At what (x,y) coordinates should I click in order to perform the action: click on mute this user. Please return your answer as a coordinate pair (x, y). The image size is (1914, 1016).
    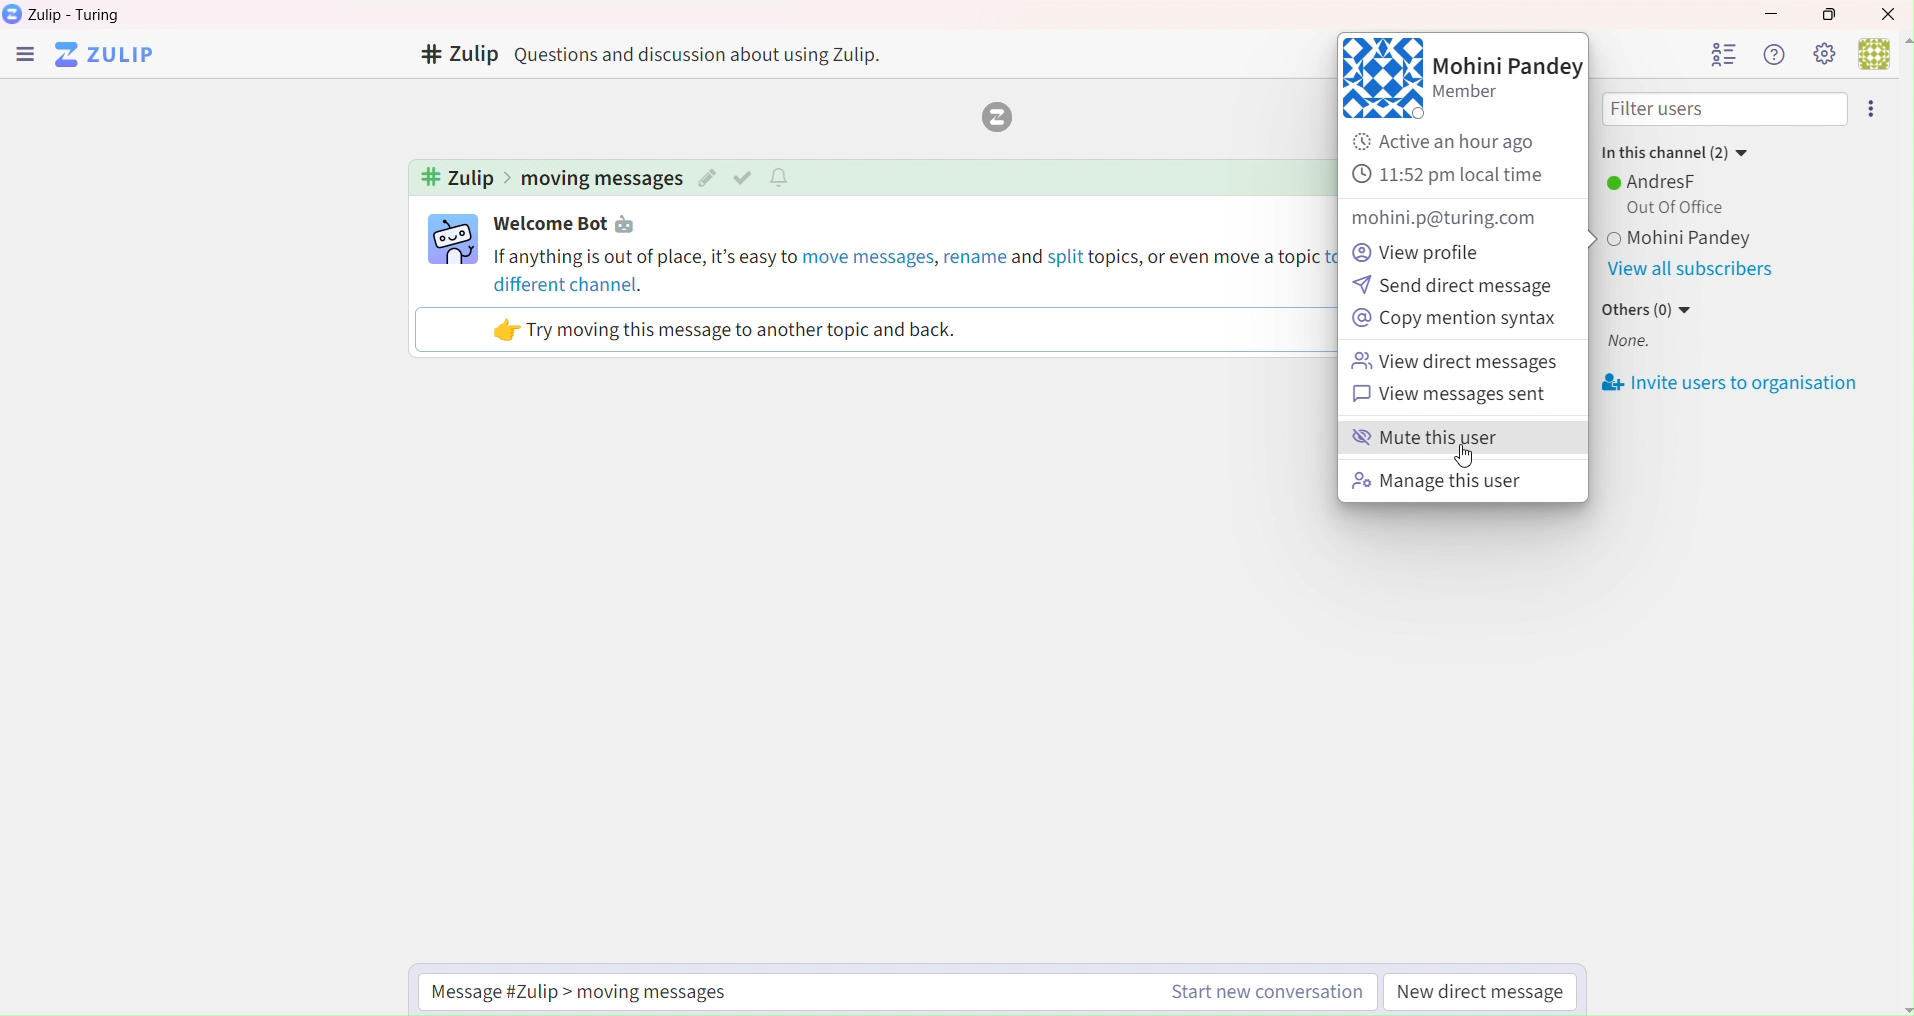
    Looking at the image, I should click on (1455, 440).